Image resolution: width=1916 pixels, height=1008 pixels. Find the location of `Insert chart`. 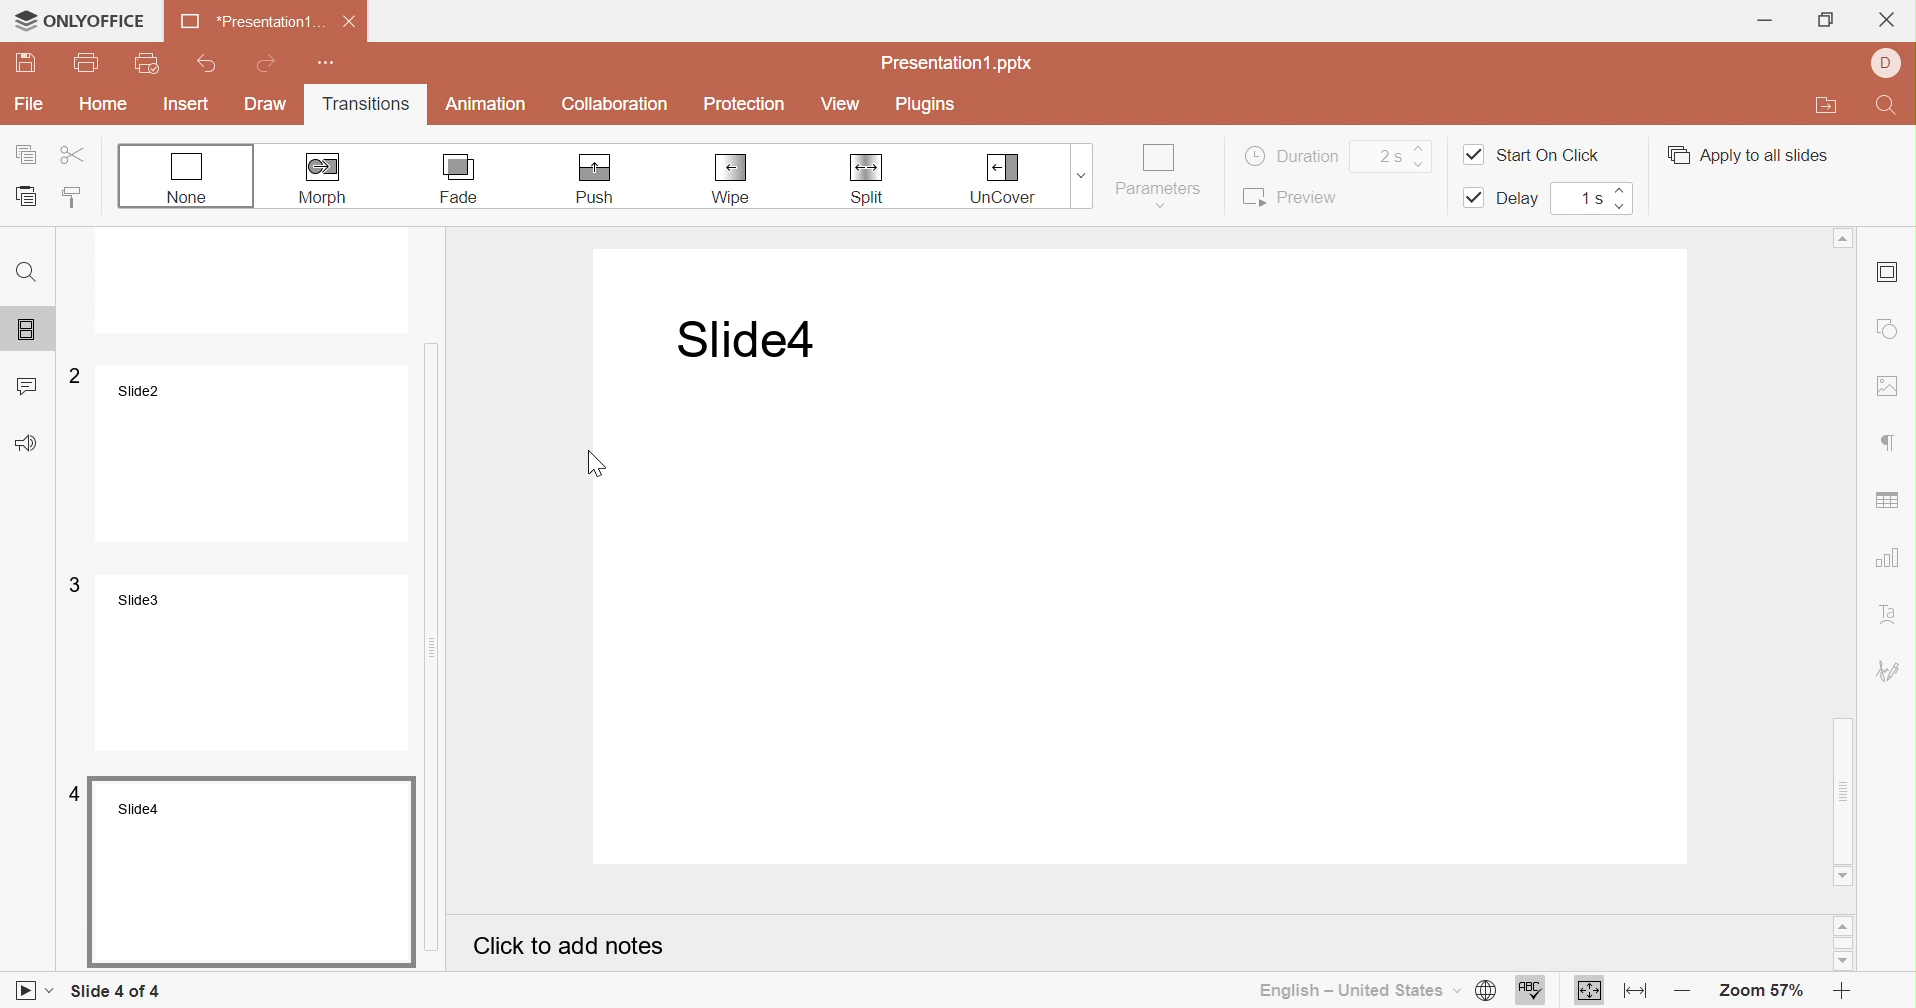

Insert chart is located at coordinates (1890, 558).